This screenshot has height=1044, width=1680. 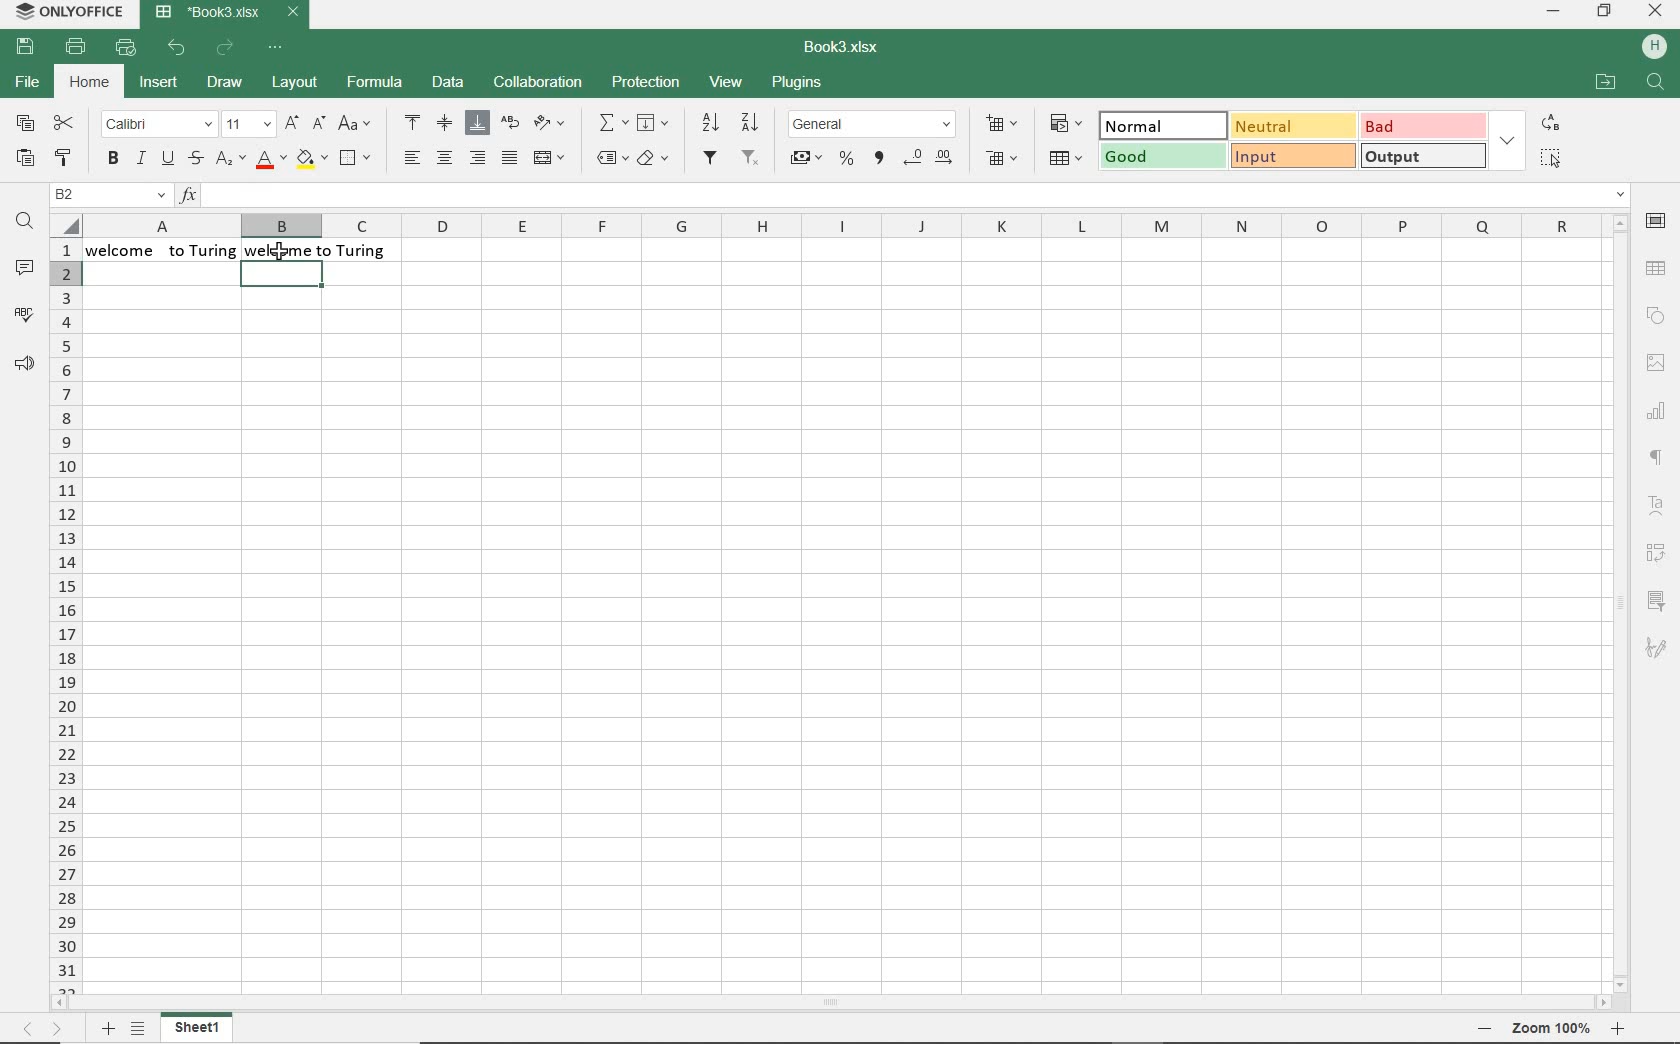 What do you see at coordinates (1655, 316) in the screenshot?
I see `shape` at bounding box center [1655, 316].